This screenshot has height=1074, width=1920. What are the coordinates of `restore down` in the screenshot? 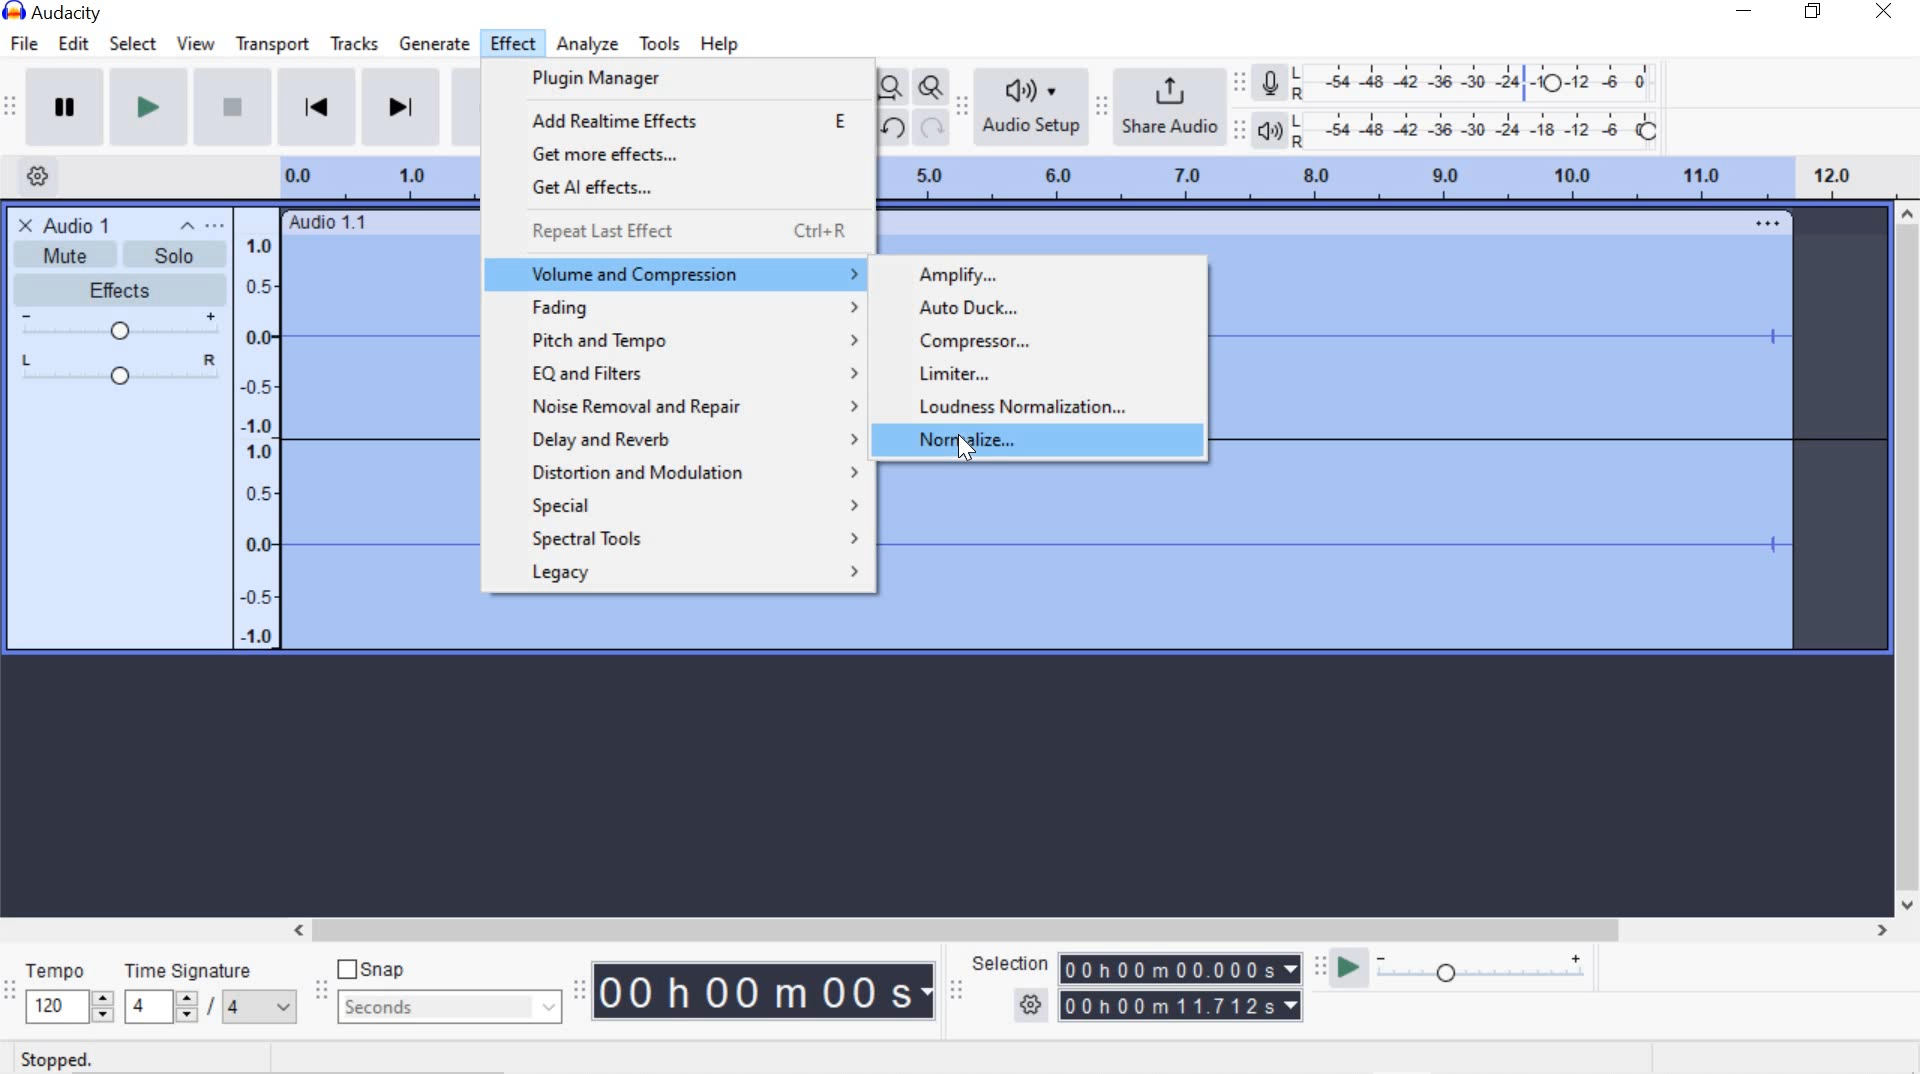 It's located at (1817, 12).